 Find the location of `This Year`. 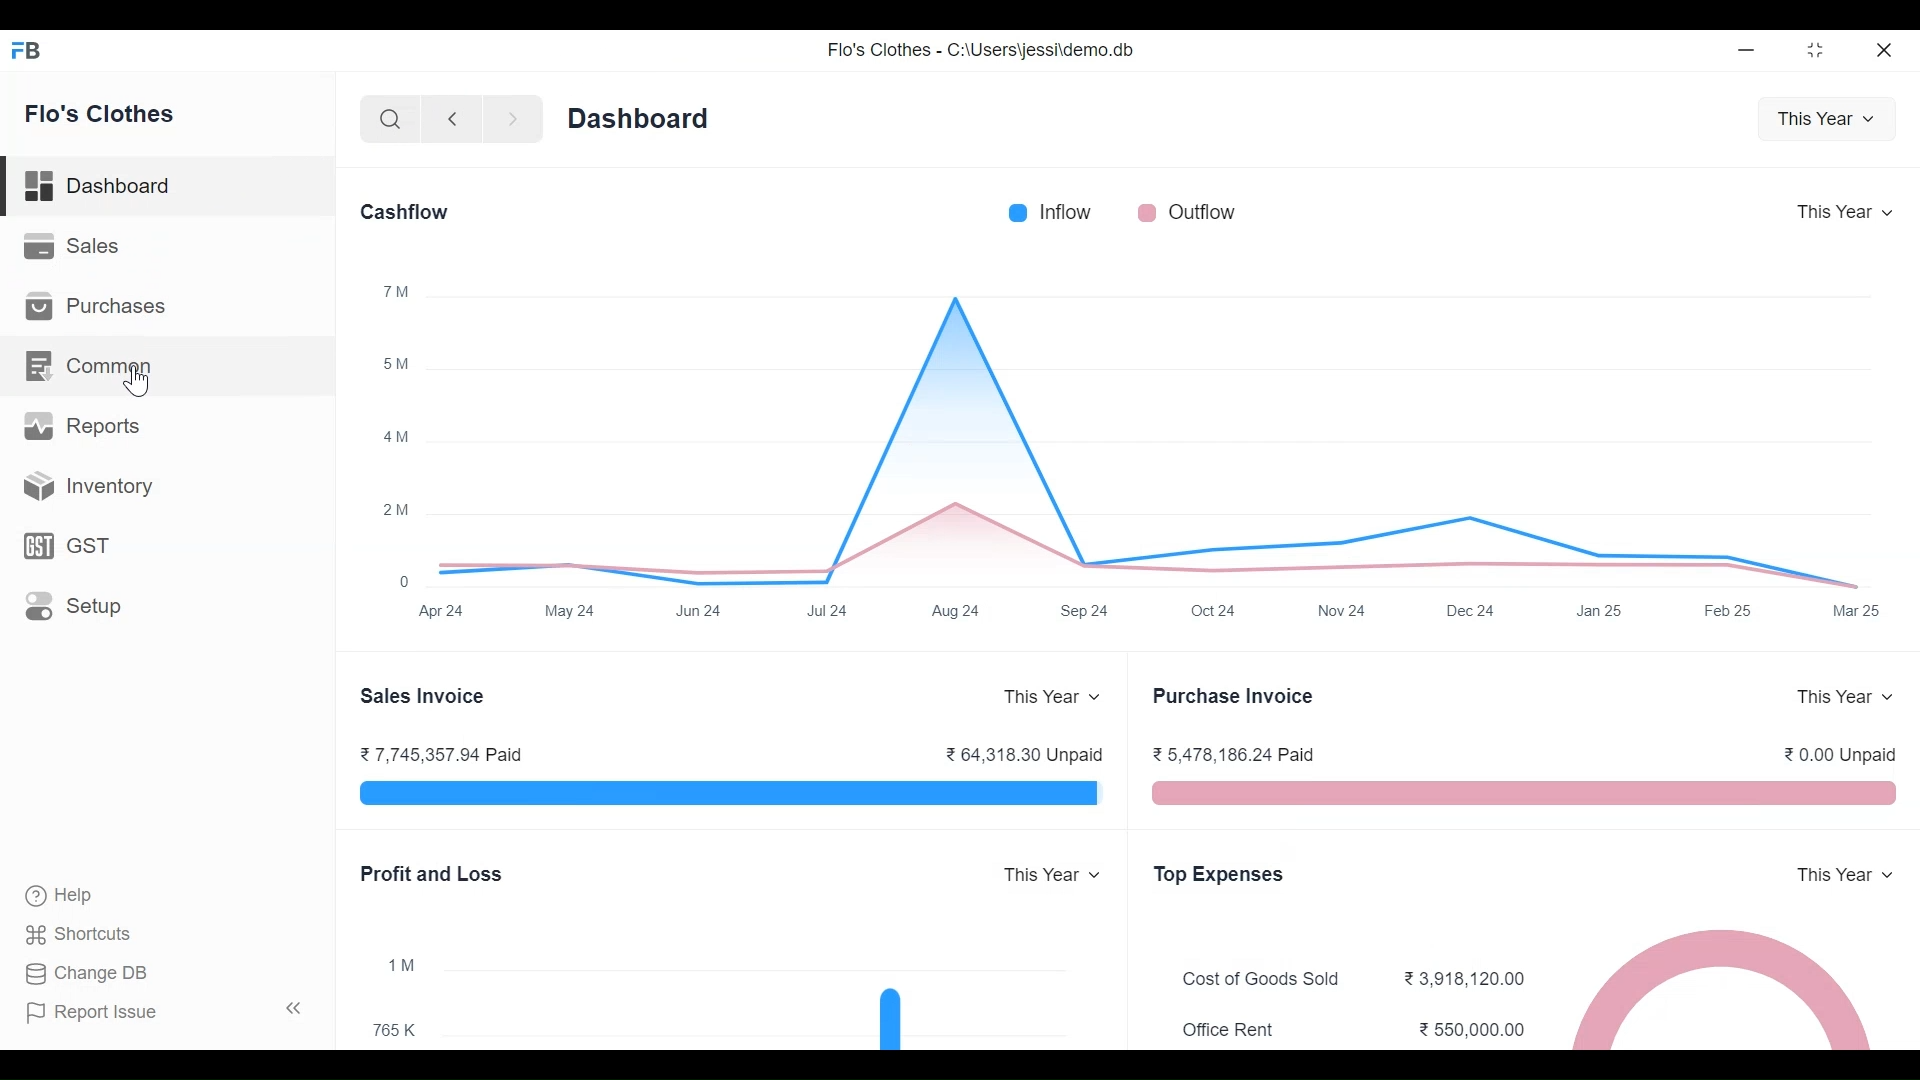

This Year is located at coordinates (1850, 874).